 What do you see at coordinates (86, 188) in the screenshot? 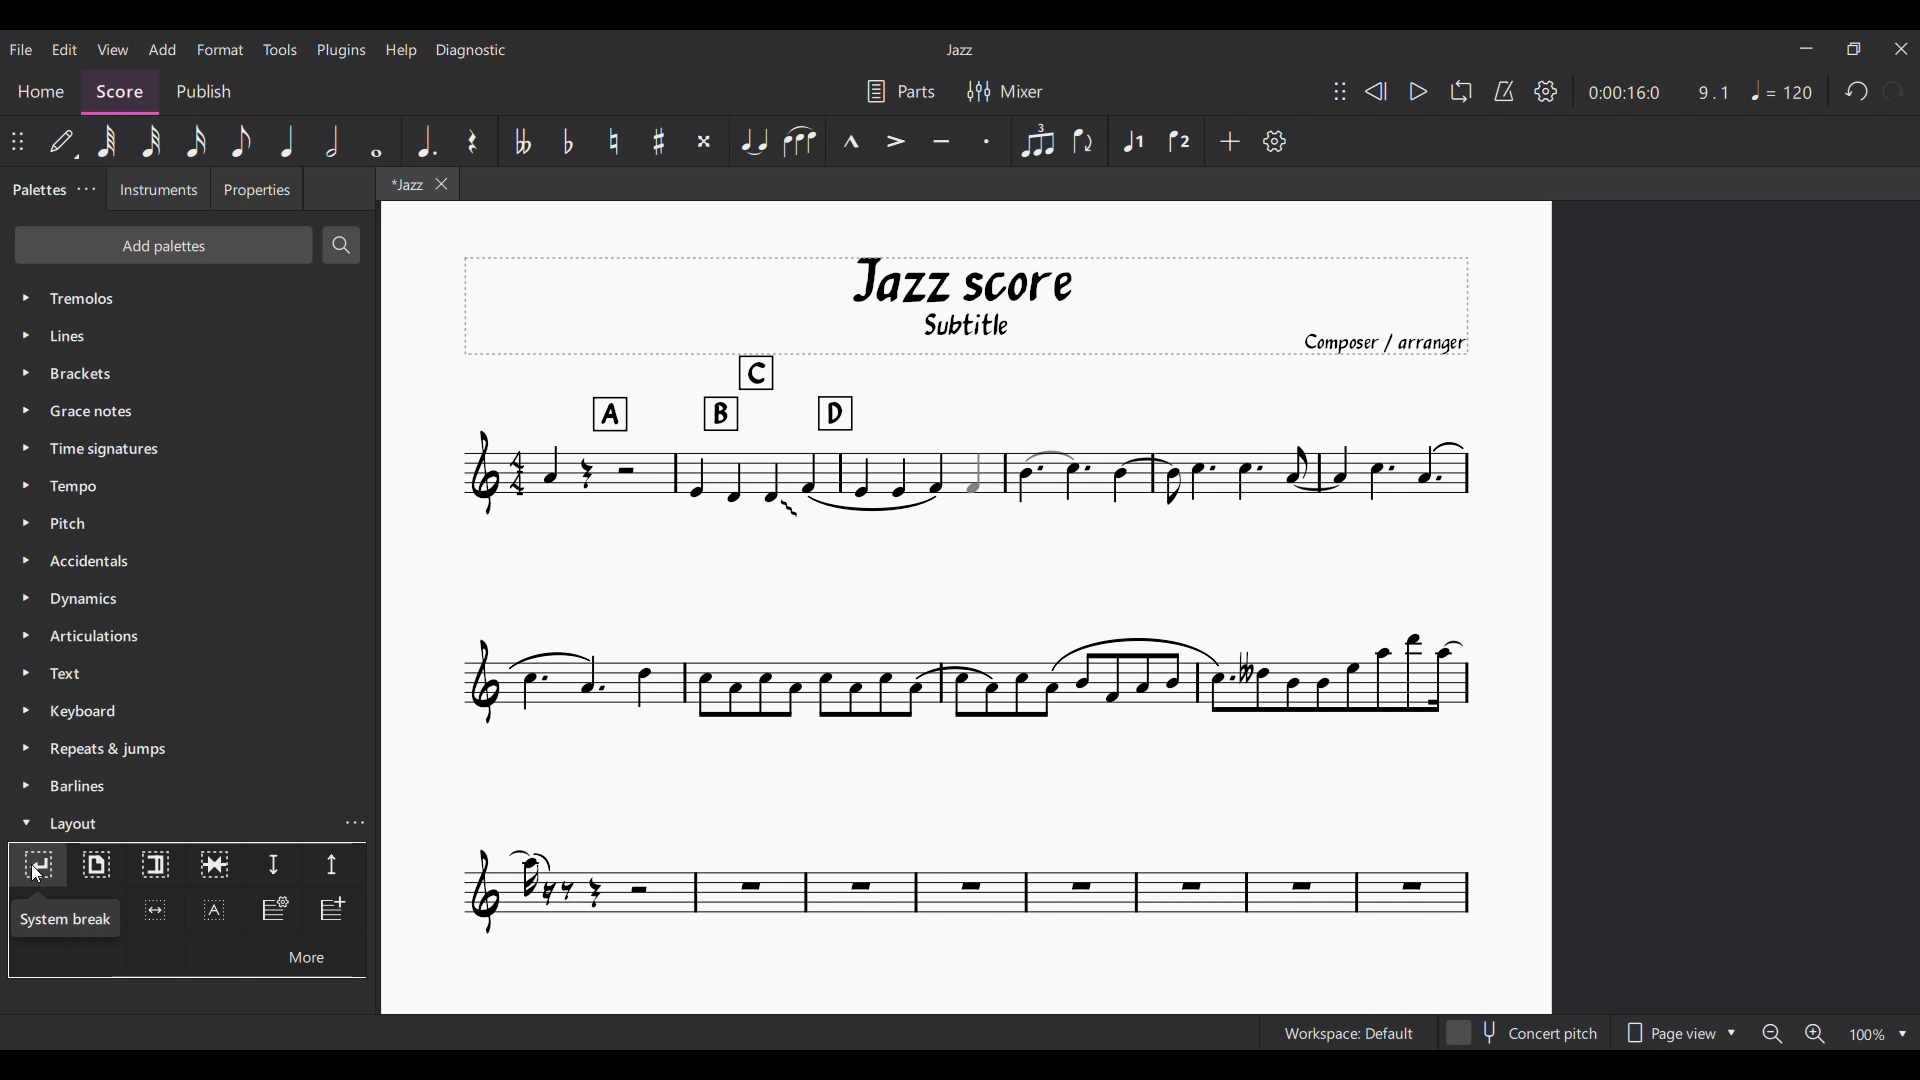
I see `Palette settings` at bounding box center [86, 188].